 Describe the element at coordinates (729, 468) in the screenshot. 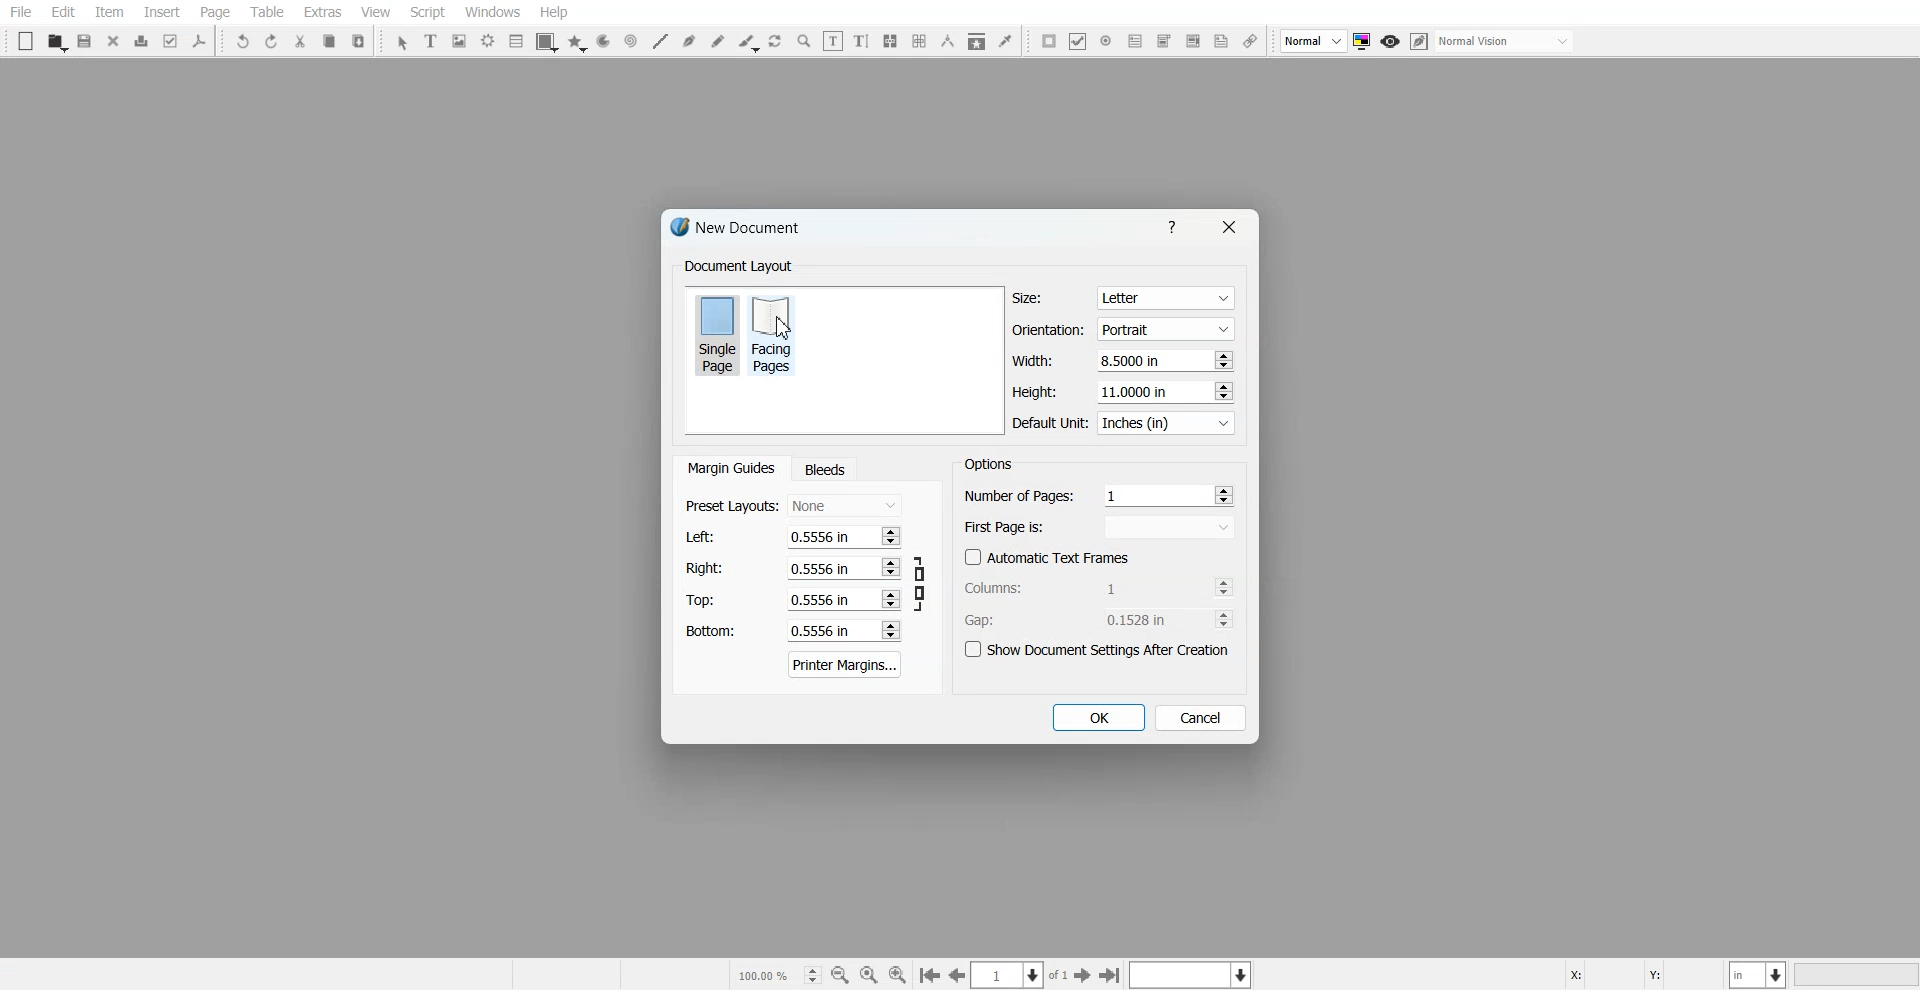

I see `Margin Guides` at that location.